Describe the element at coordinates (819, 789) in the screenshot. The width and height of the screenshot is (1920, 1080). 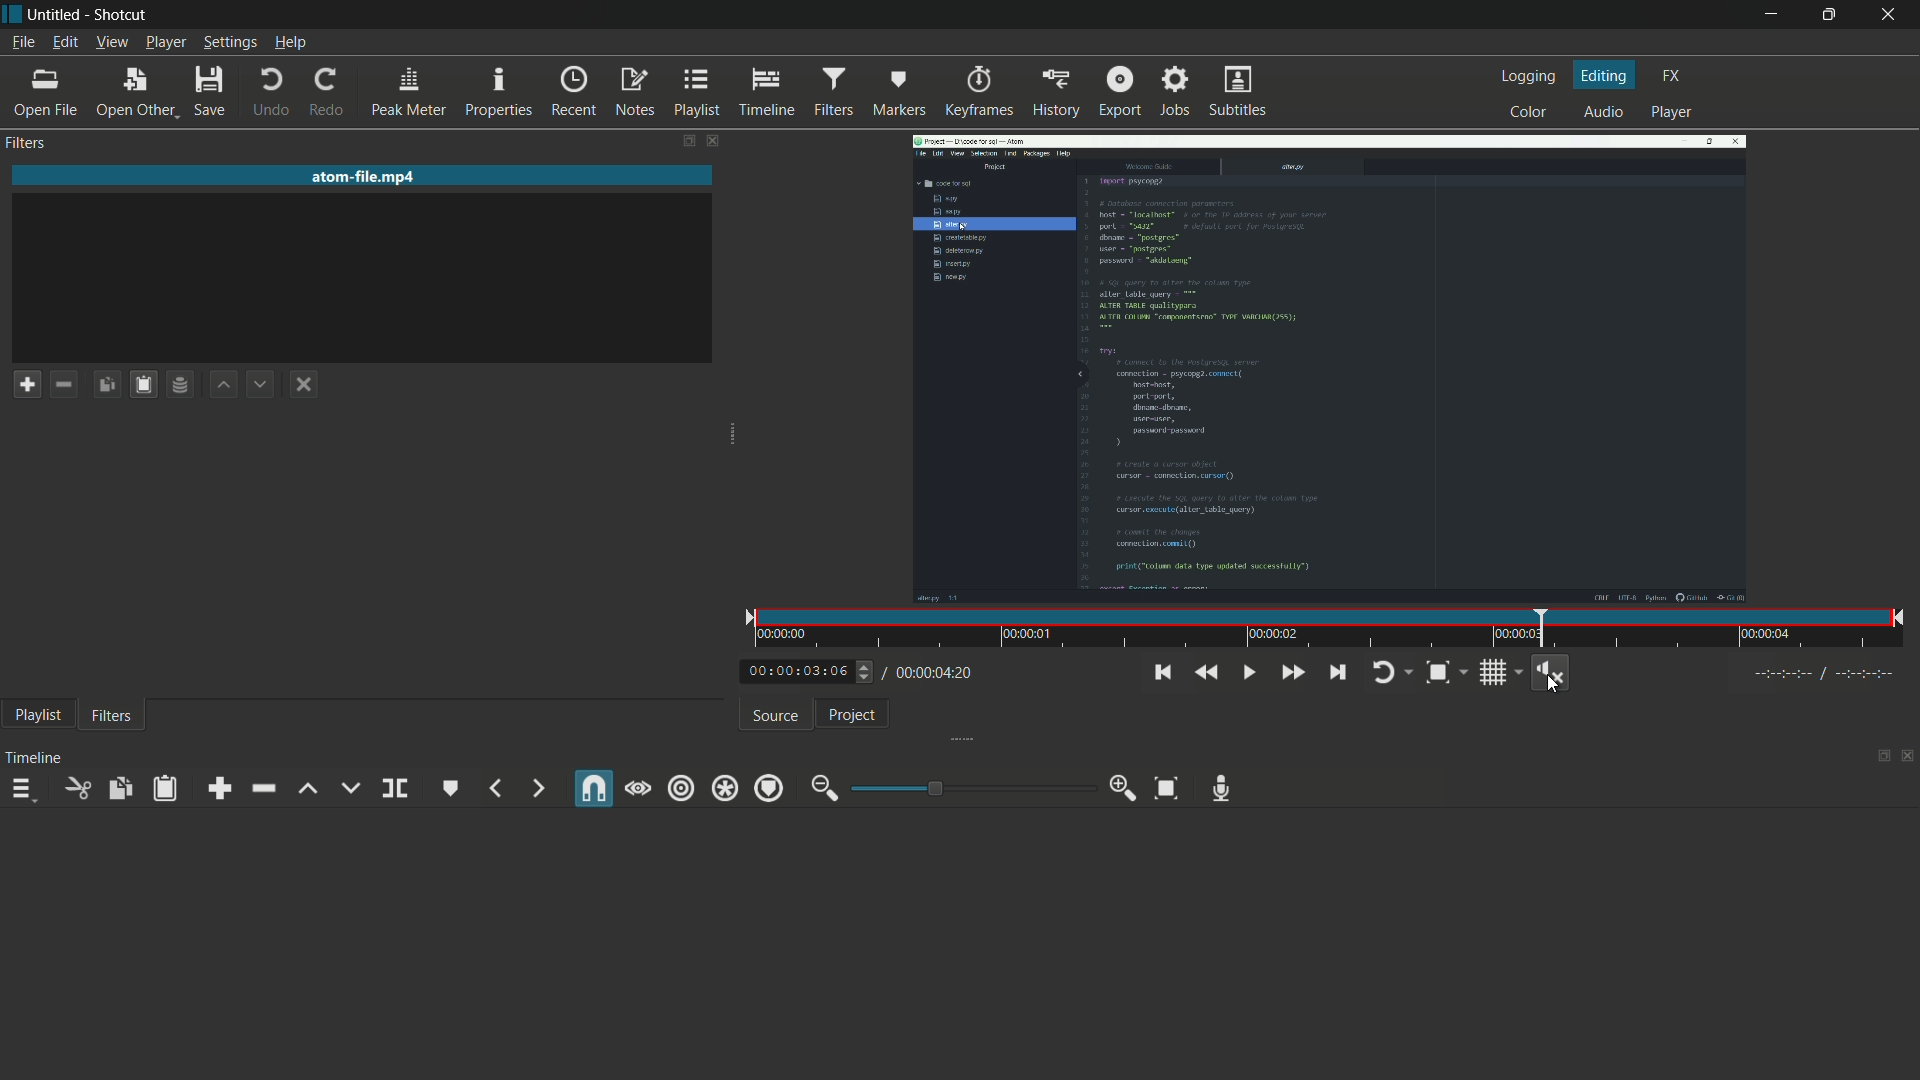
I see `zoom out` at that location.